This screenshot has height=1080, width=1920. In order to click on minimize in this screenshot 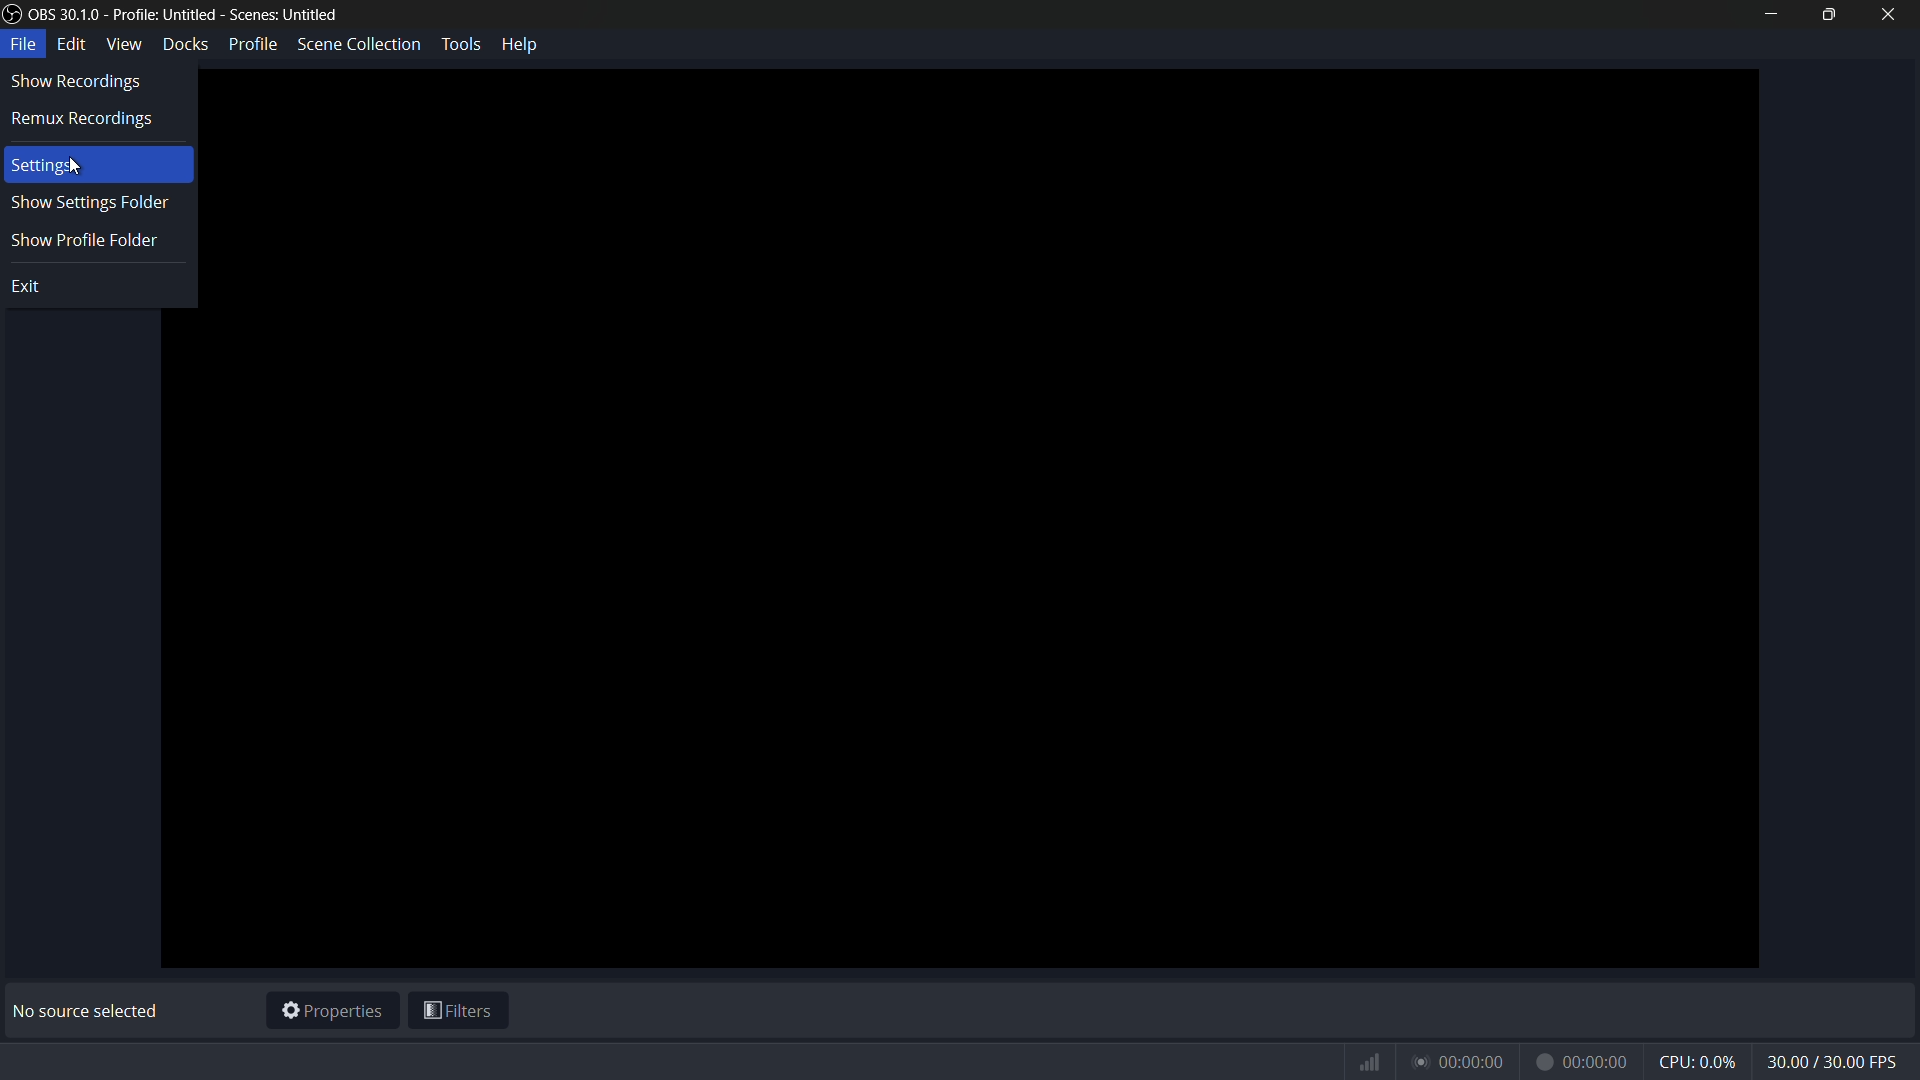, I will do `click(1770, 14)`.